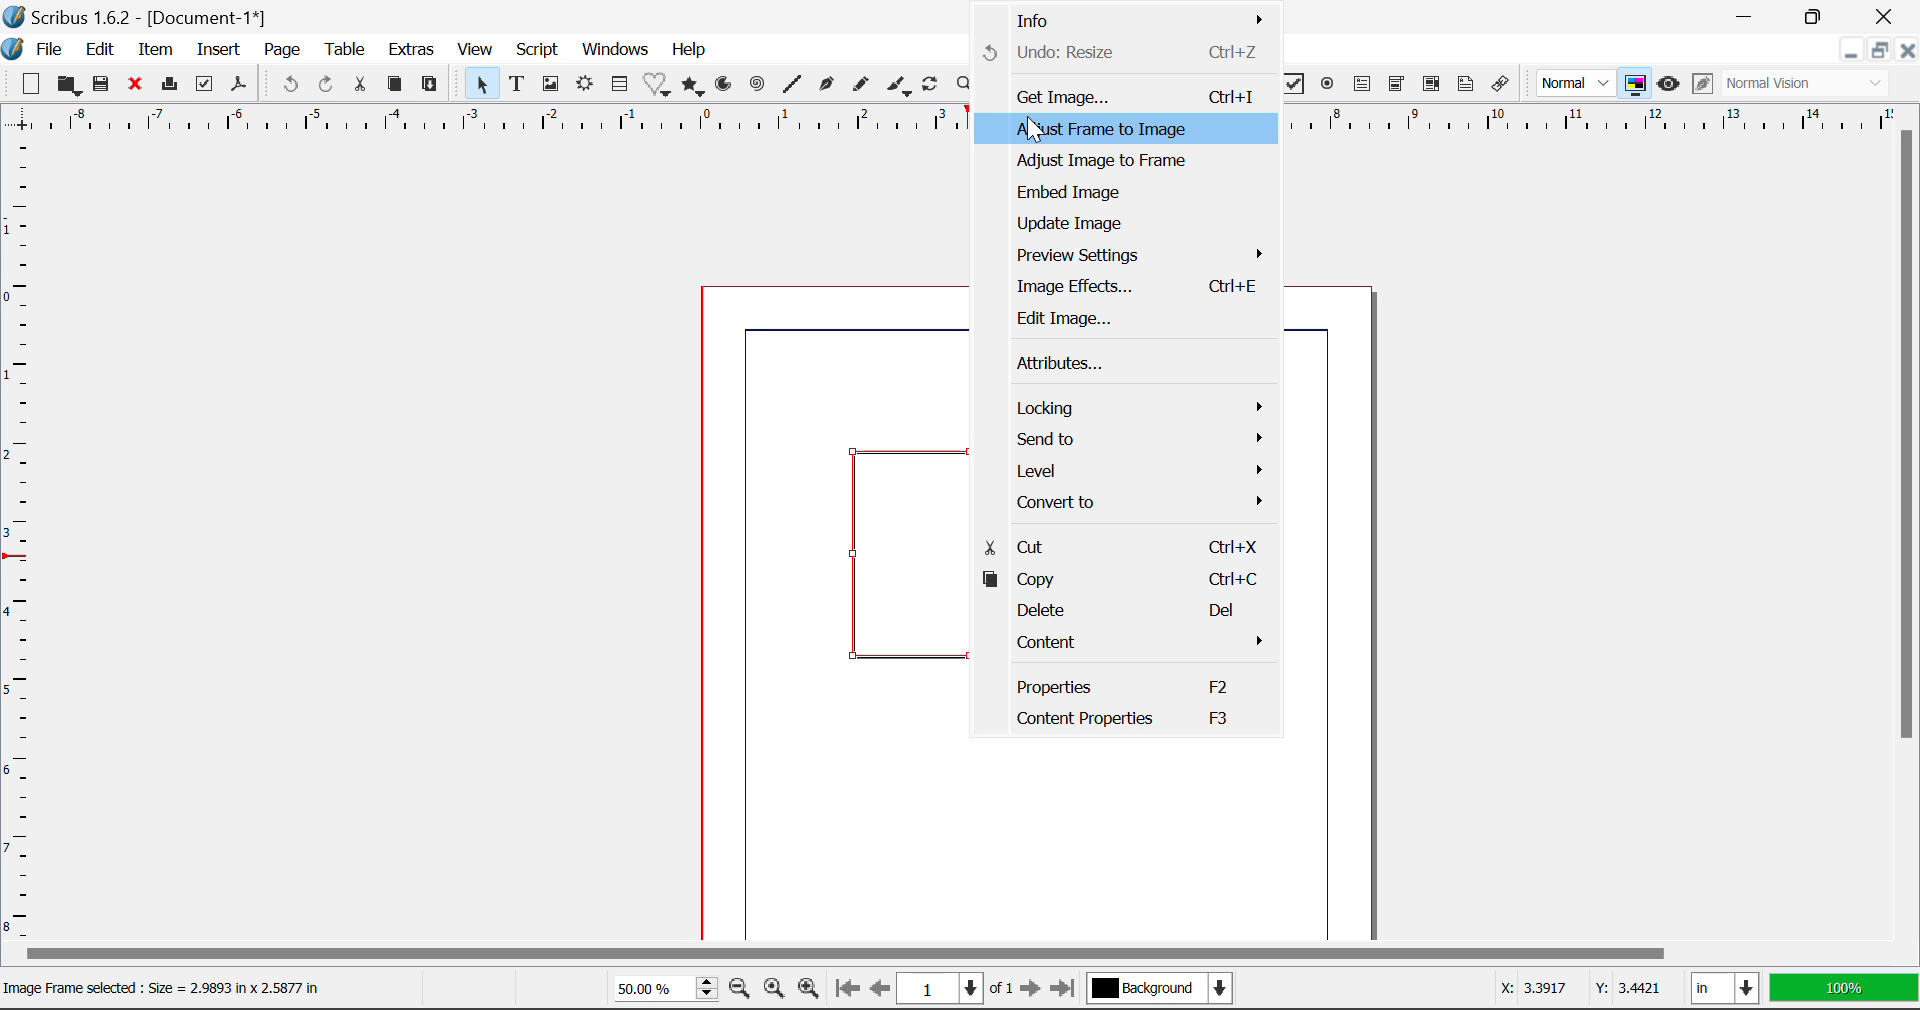 The height and width of the screenshot is (1010, 1920). I want to click on Pdf Text Field, so click(1362, 87).